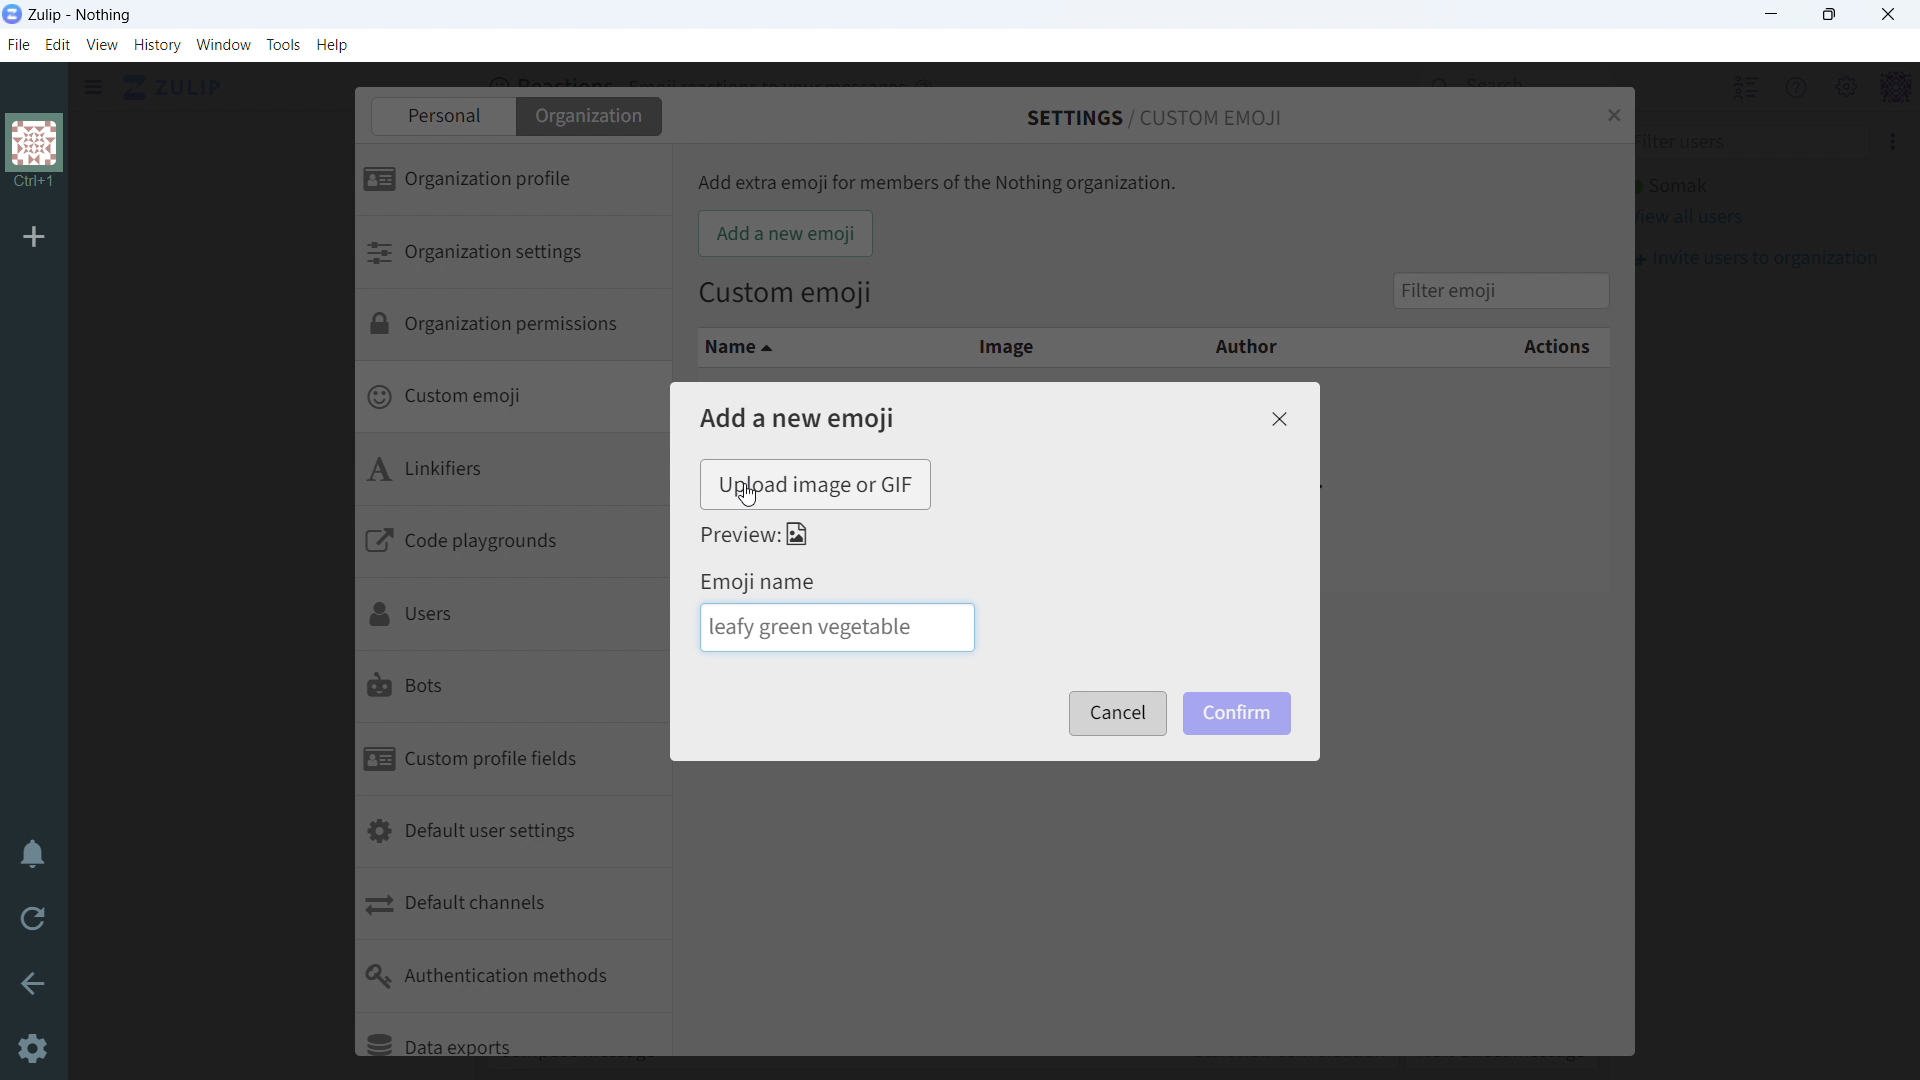 This screenshot has width=1920, height=1080. What do you see at coordinates (514, 834) in the screenshot?
I see `default user settings` at bounding box center [514, 834].